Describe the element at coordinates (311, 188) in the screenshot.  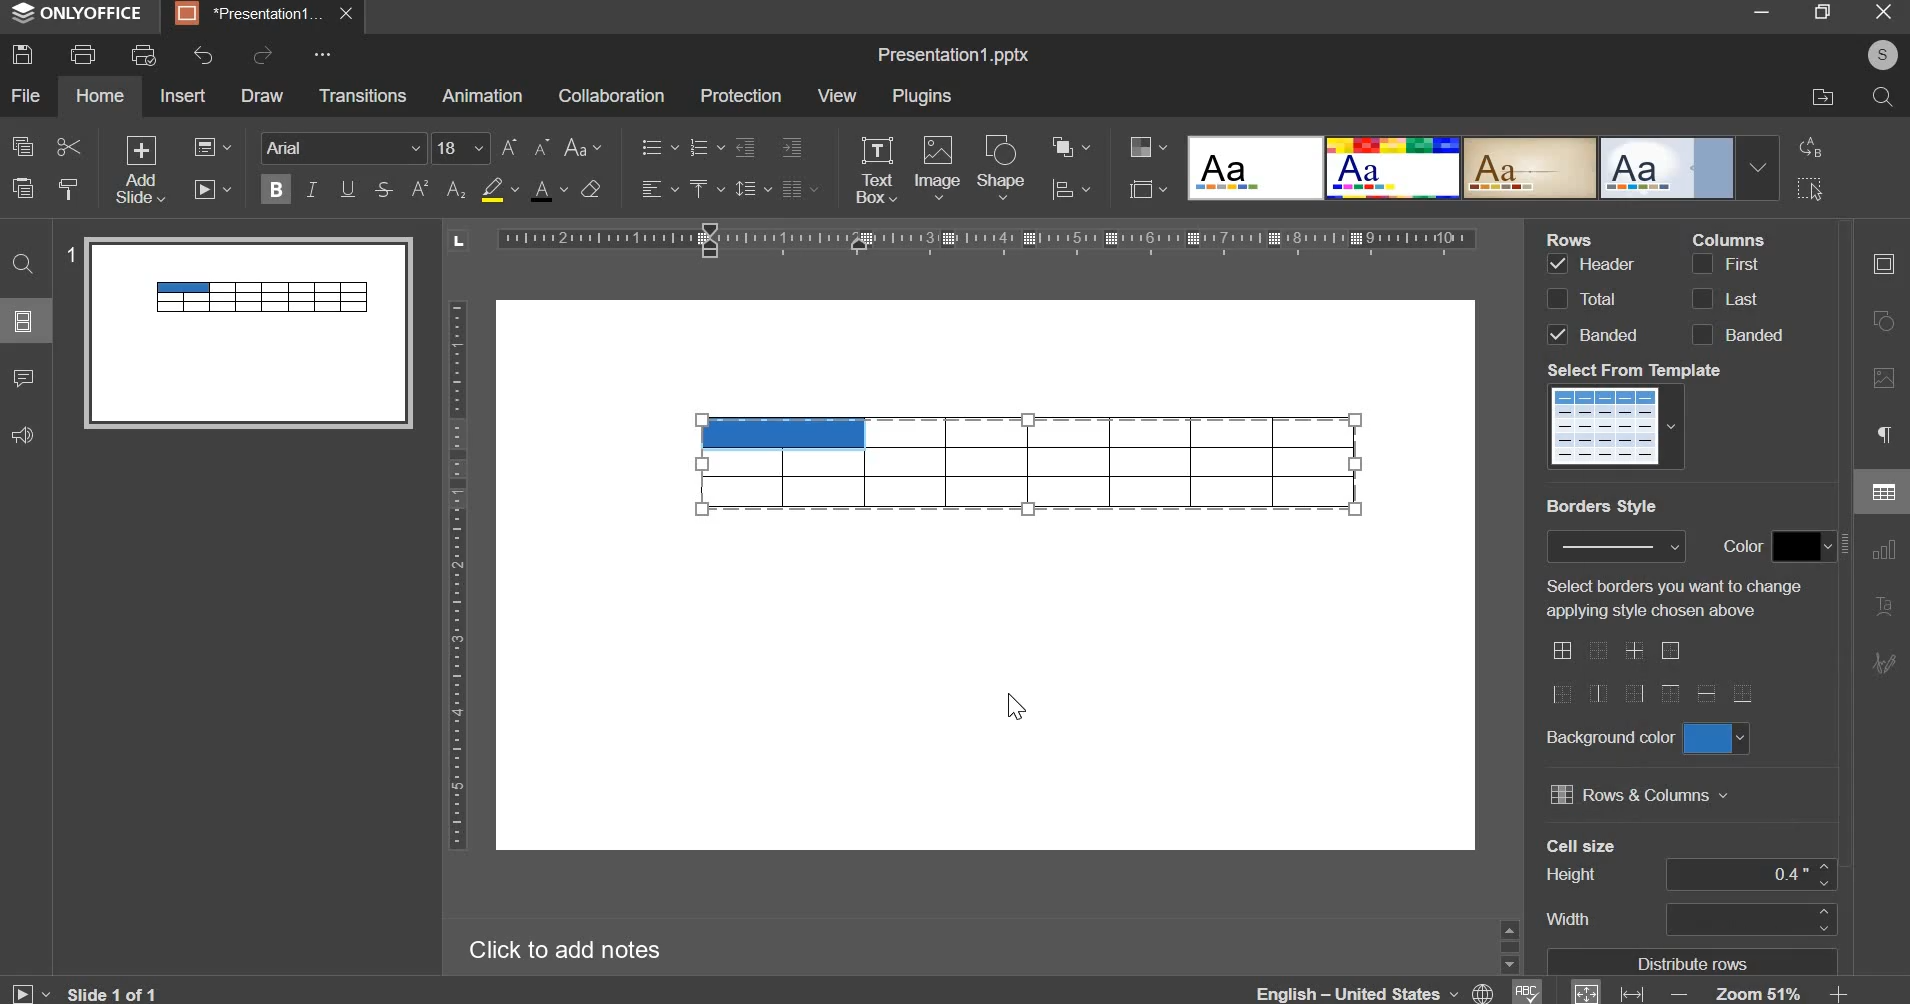
I see `italics` at that location.